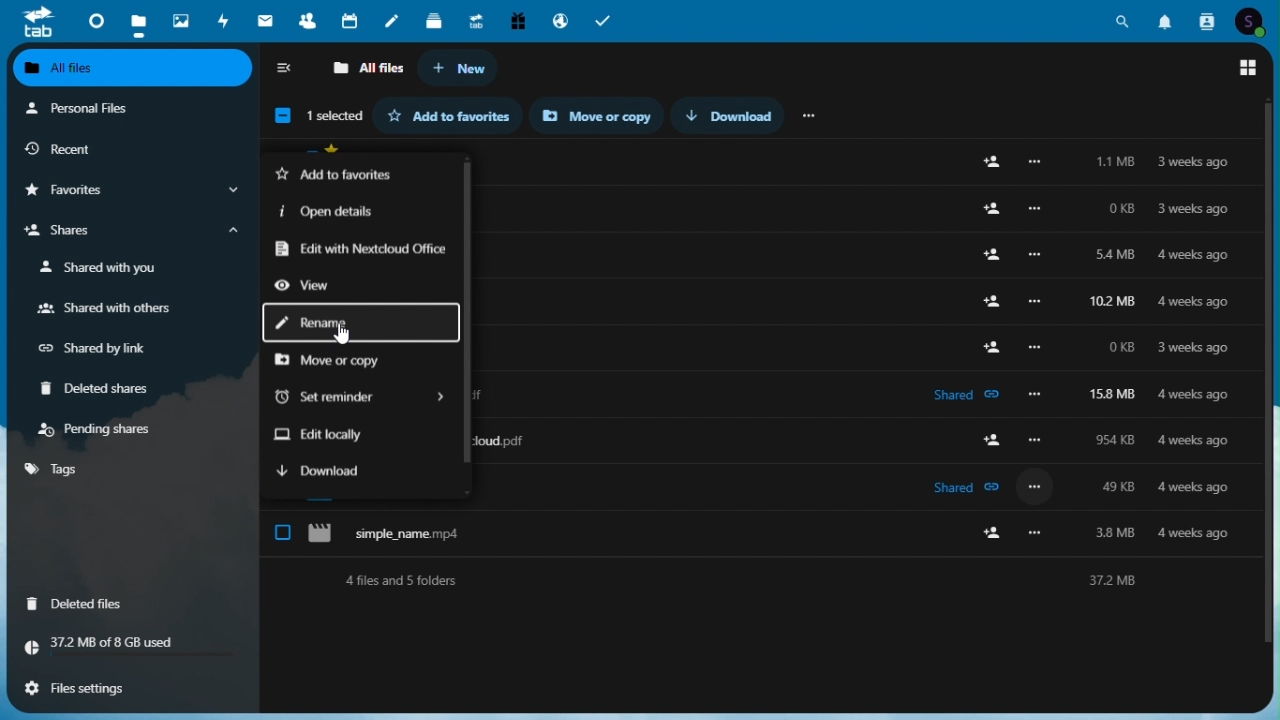  I want to click on deck, so click(436, 18).